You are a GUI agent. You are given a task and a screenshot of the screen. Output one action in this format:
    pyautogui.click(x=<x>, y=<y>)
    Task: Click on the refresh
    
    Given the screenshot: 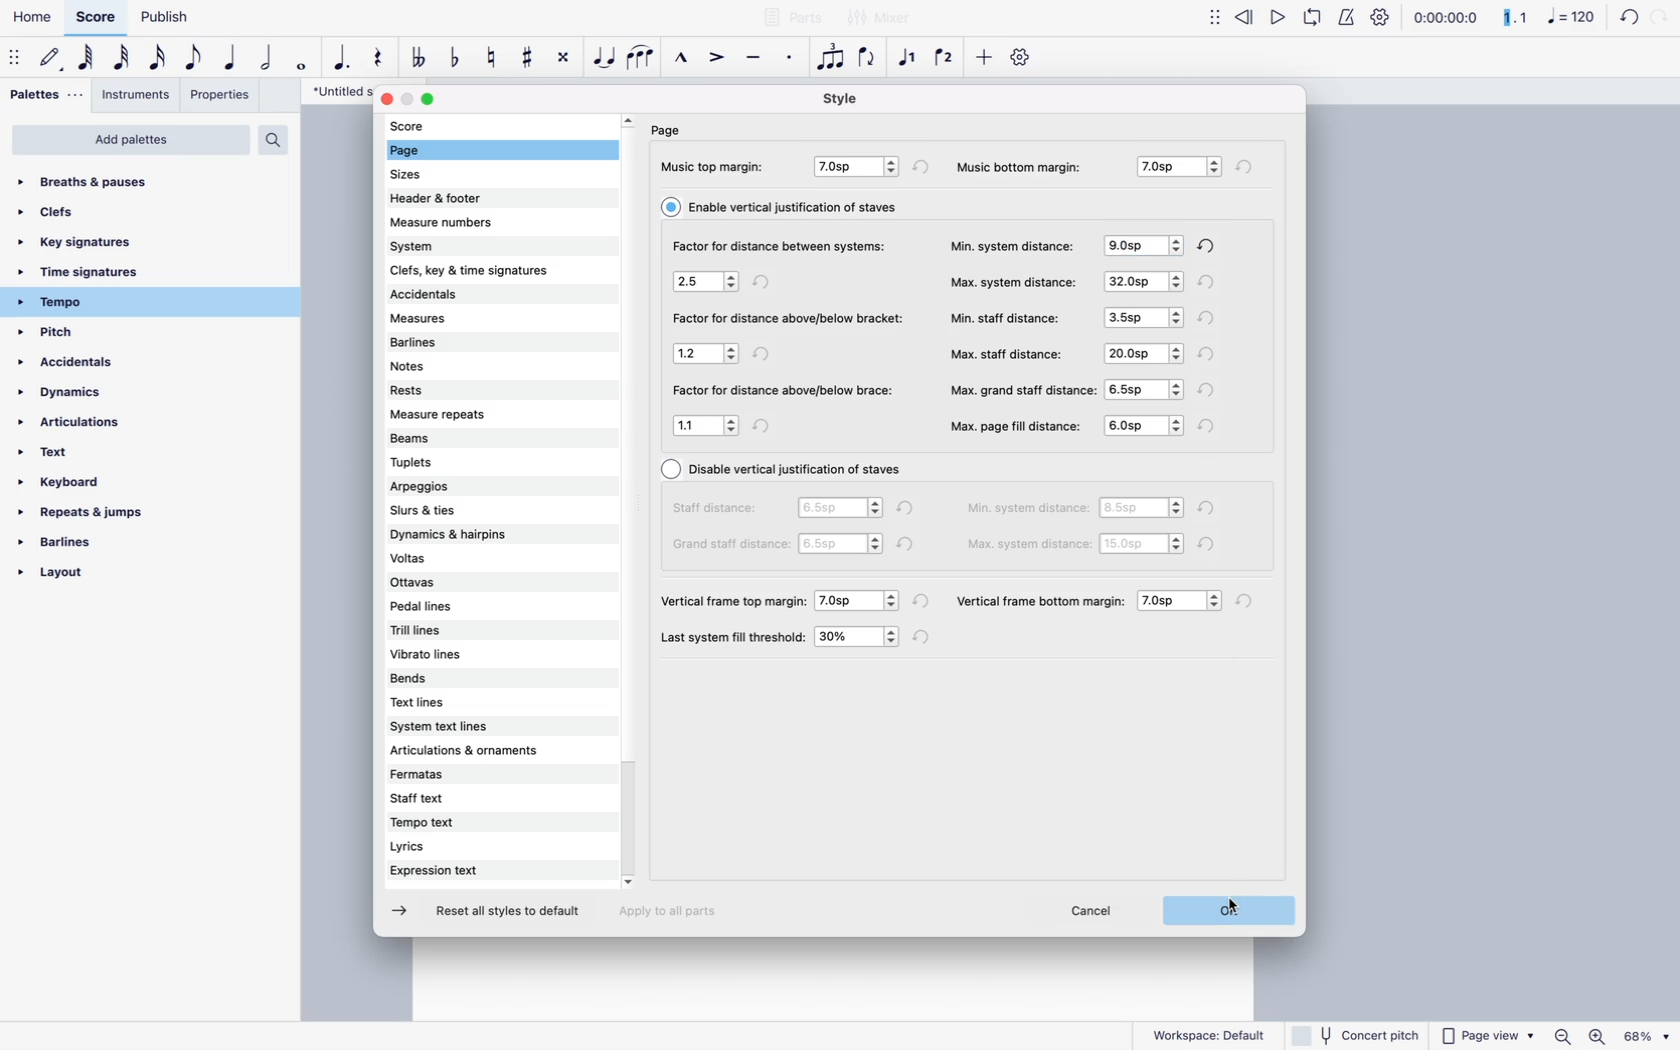 What is the action you would take?
    pyautogui.click(x=924, y=638)
    